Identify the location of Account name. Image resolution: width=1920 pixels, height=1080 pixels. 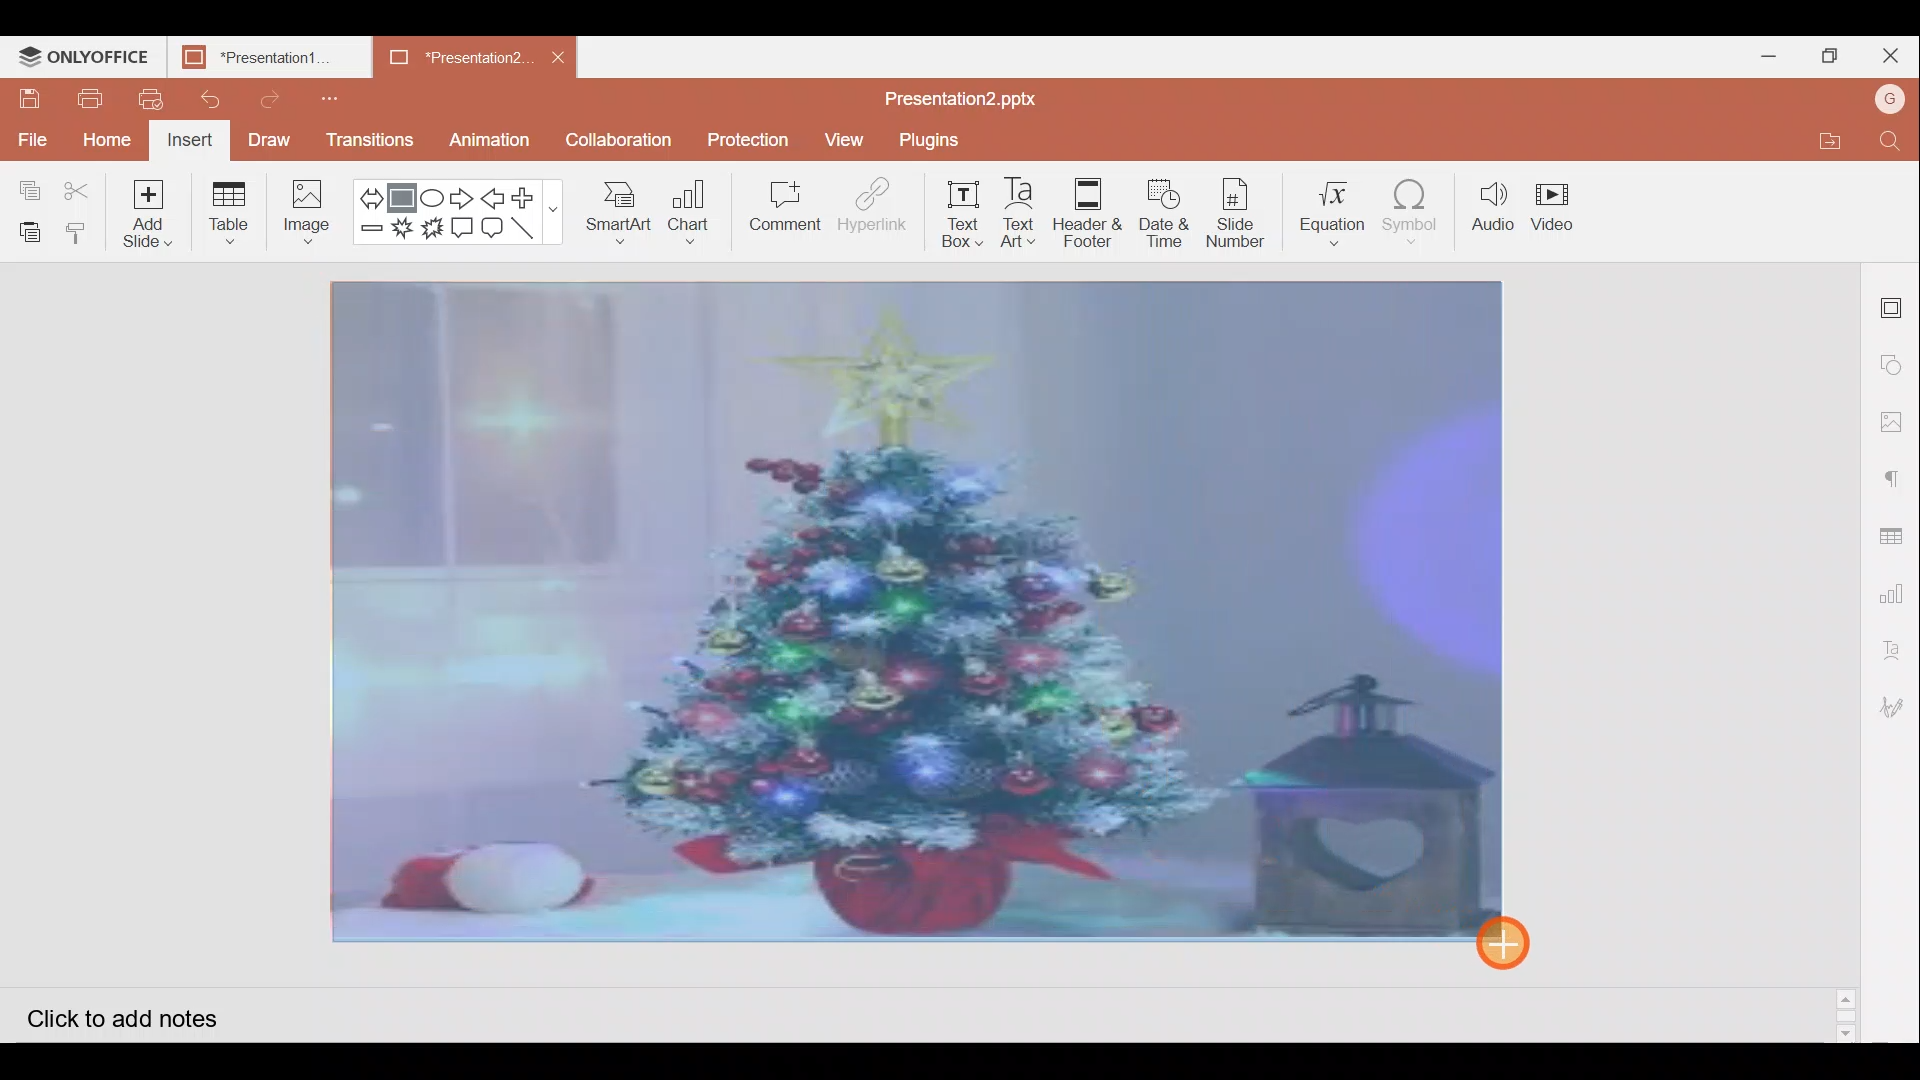
(1892, 99).